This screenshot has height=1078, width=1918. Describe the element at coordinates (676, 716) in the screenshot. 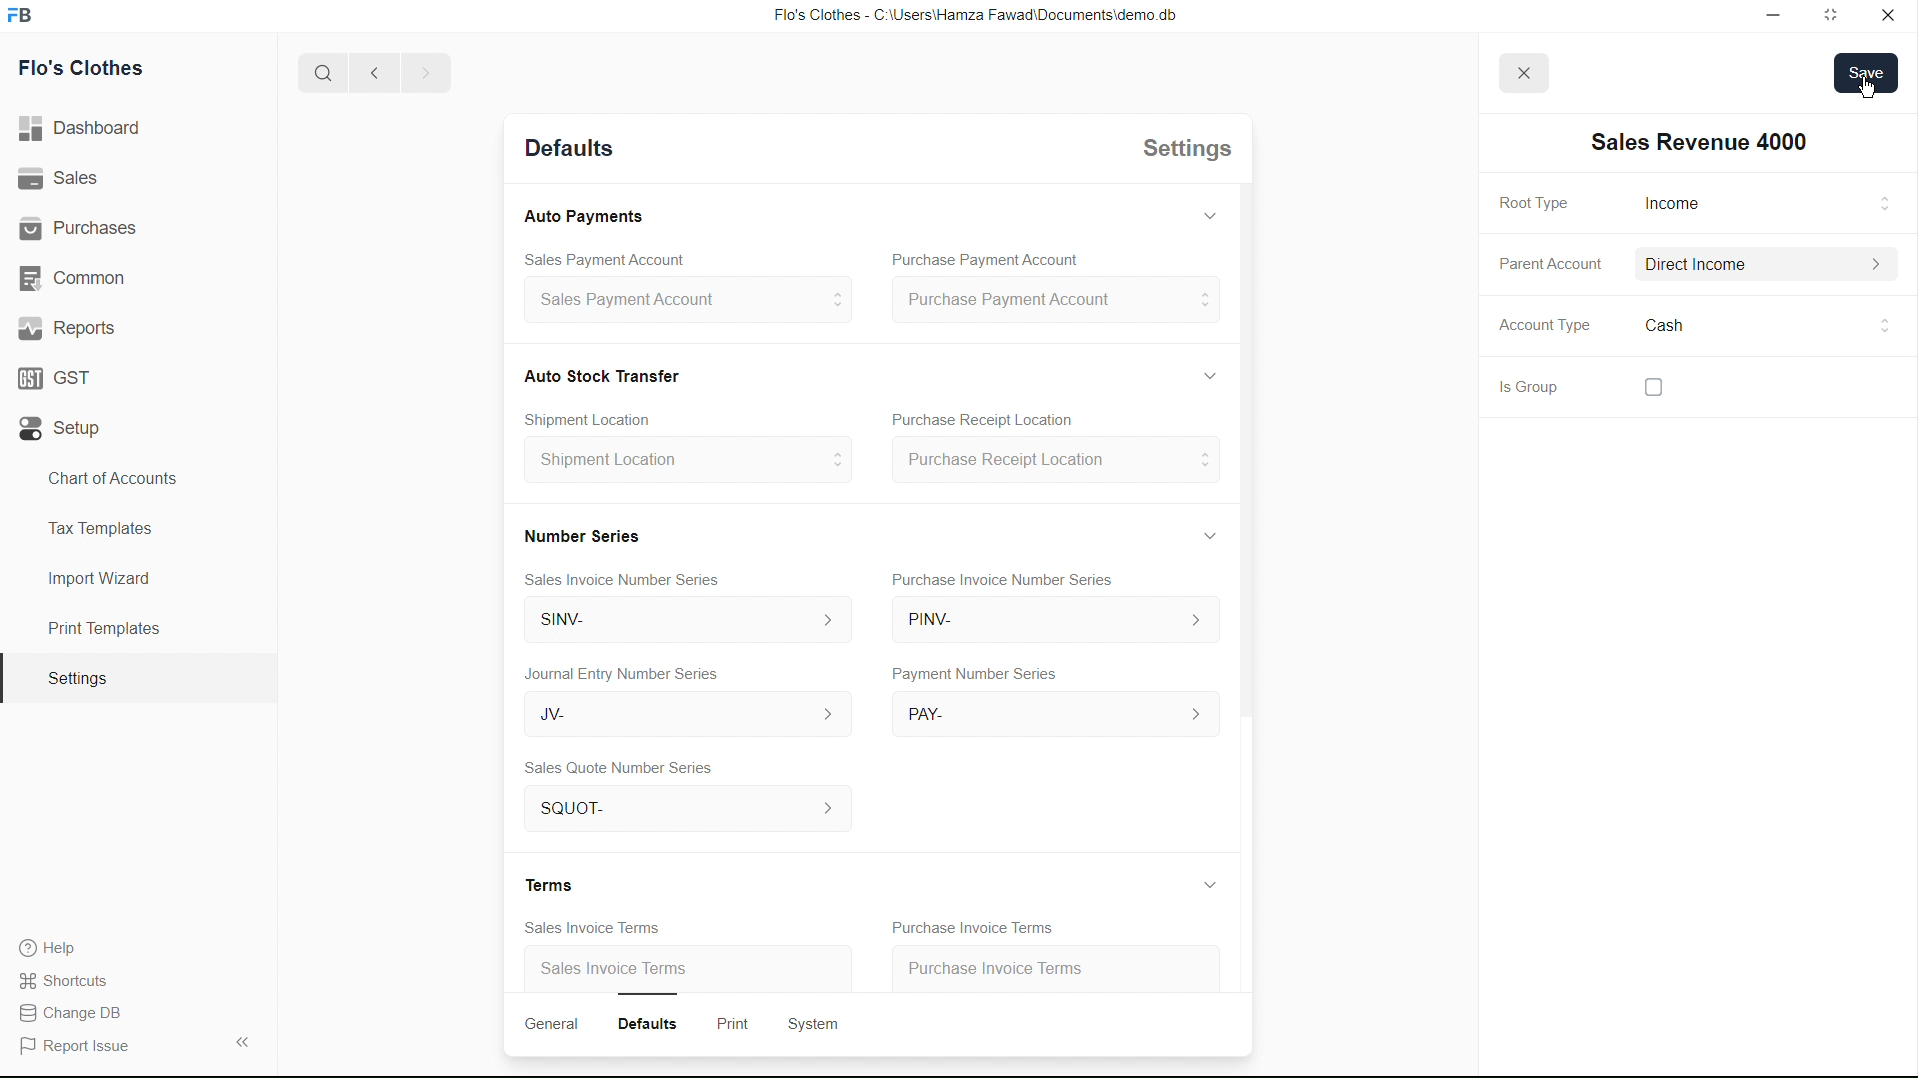

I see `JV-` at that location.